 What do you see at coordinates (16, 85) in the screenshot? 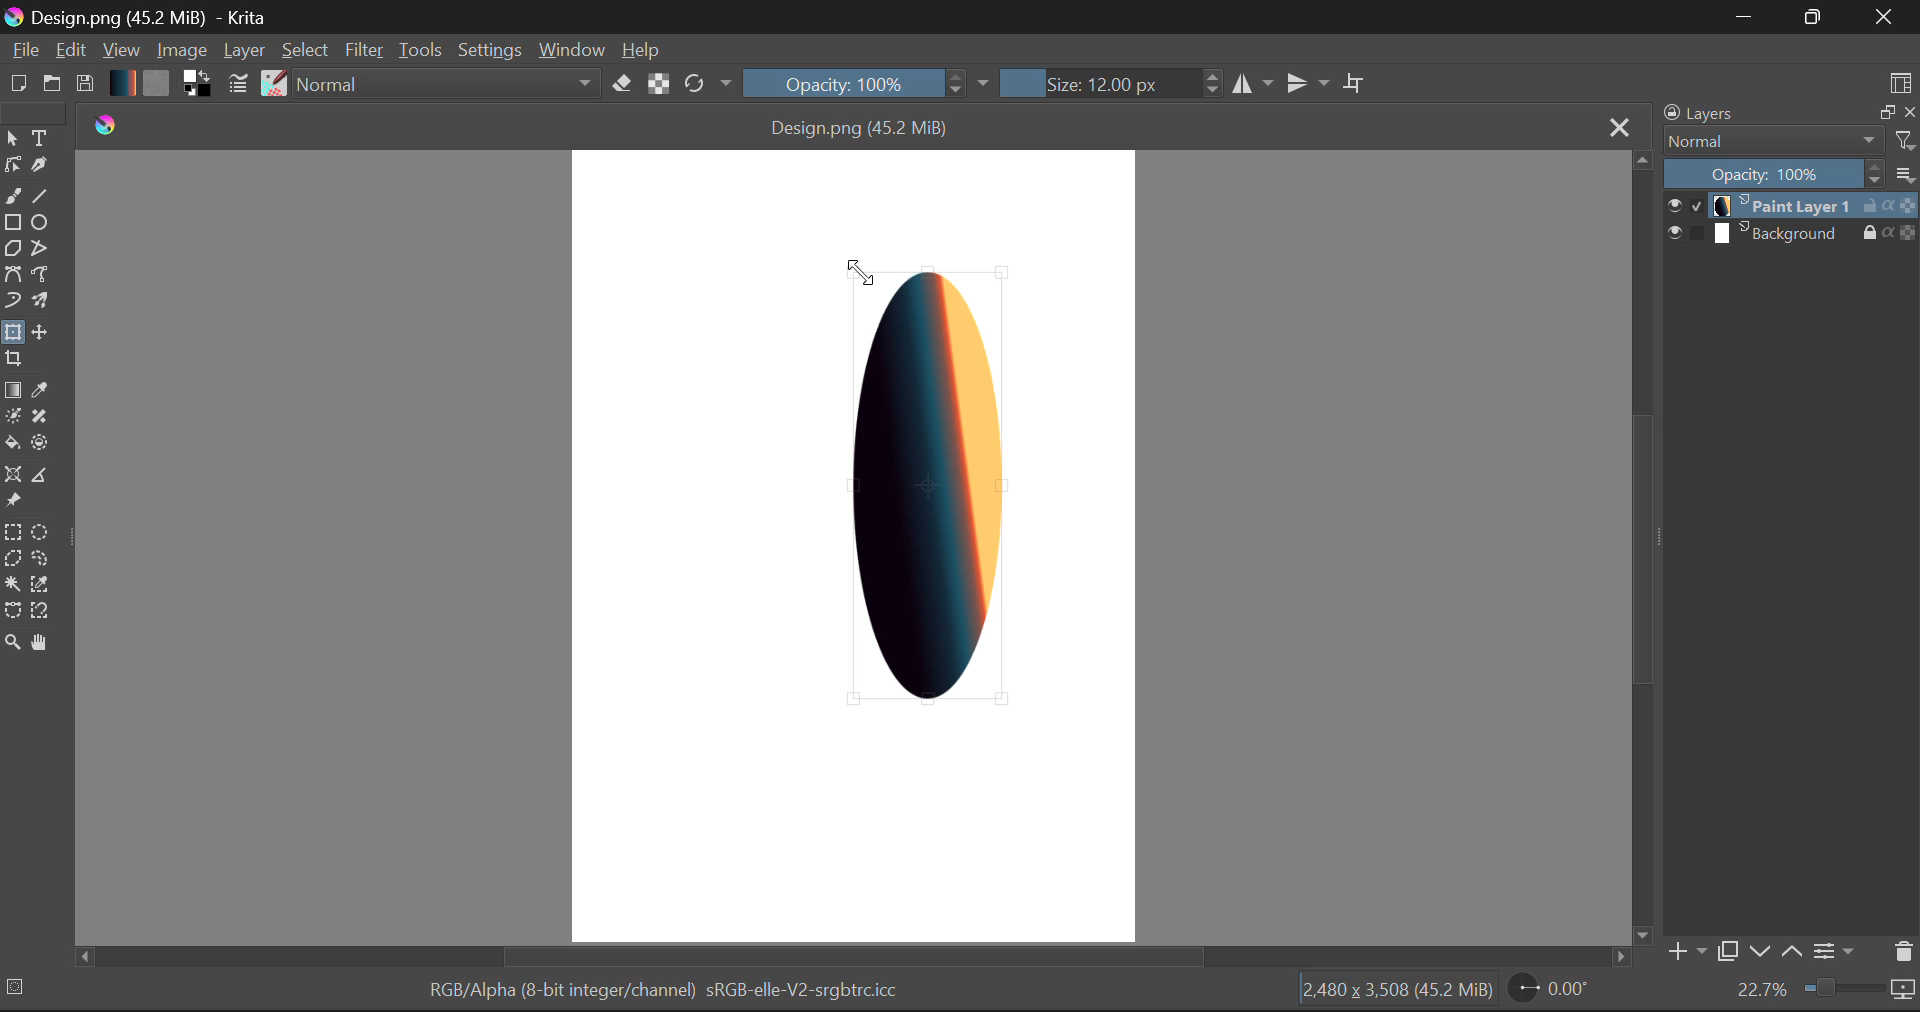
I see `New` at bounding box center [16, 85].